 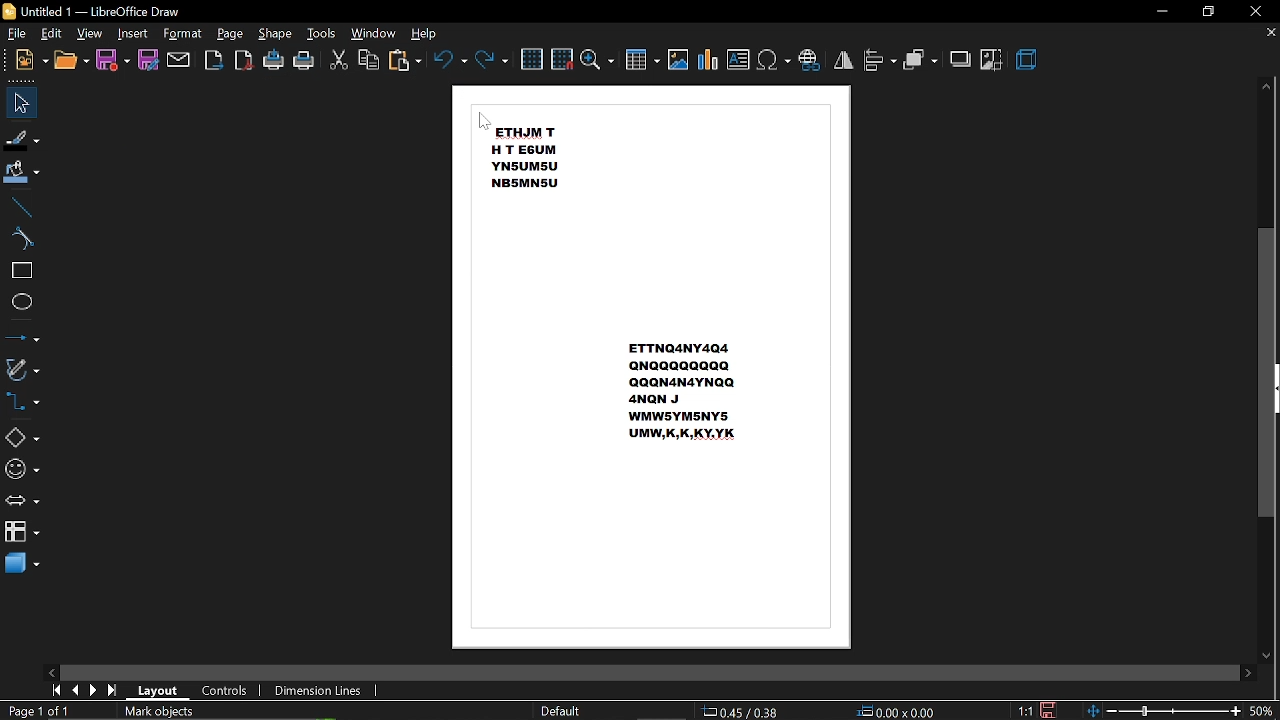 What do you see at coordinates (339, 60) in the screenshot?
I see `cut ` at bounding box center [339, 60].